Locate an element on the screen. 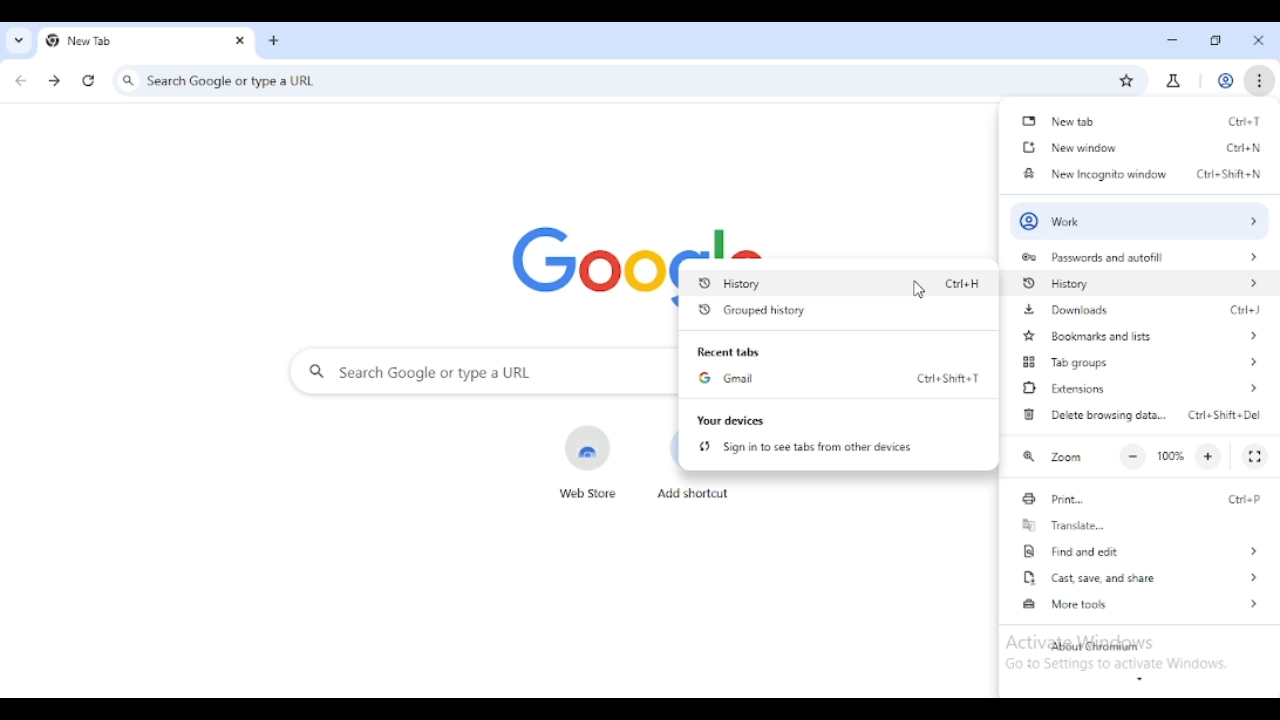 The height and width of the screenshot is (720, 1280). History is located at coordinates (812, 284).